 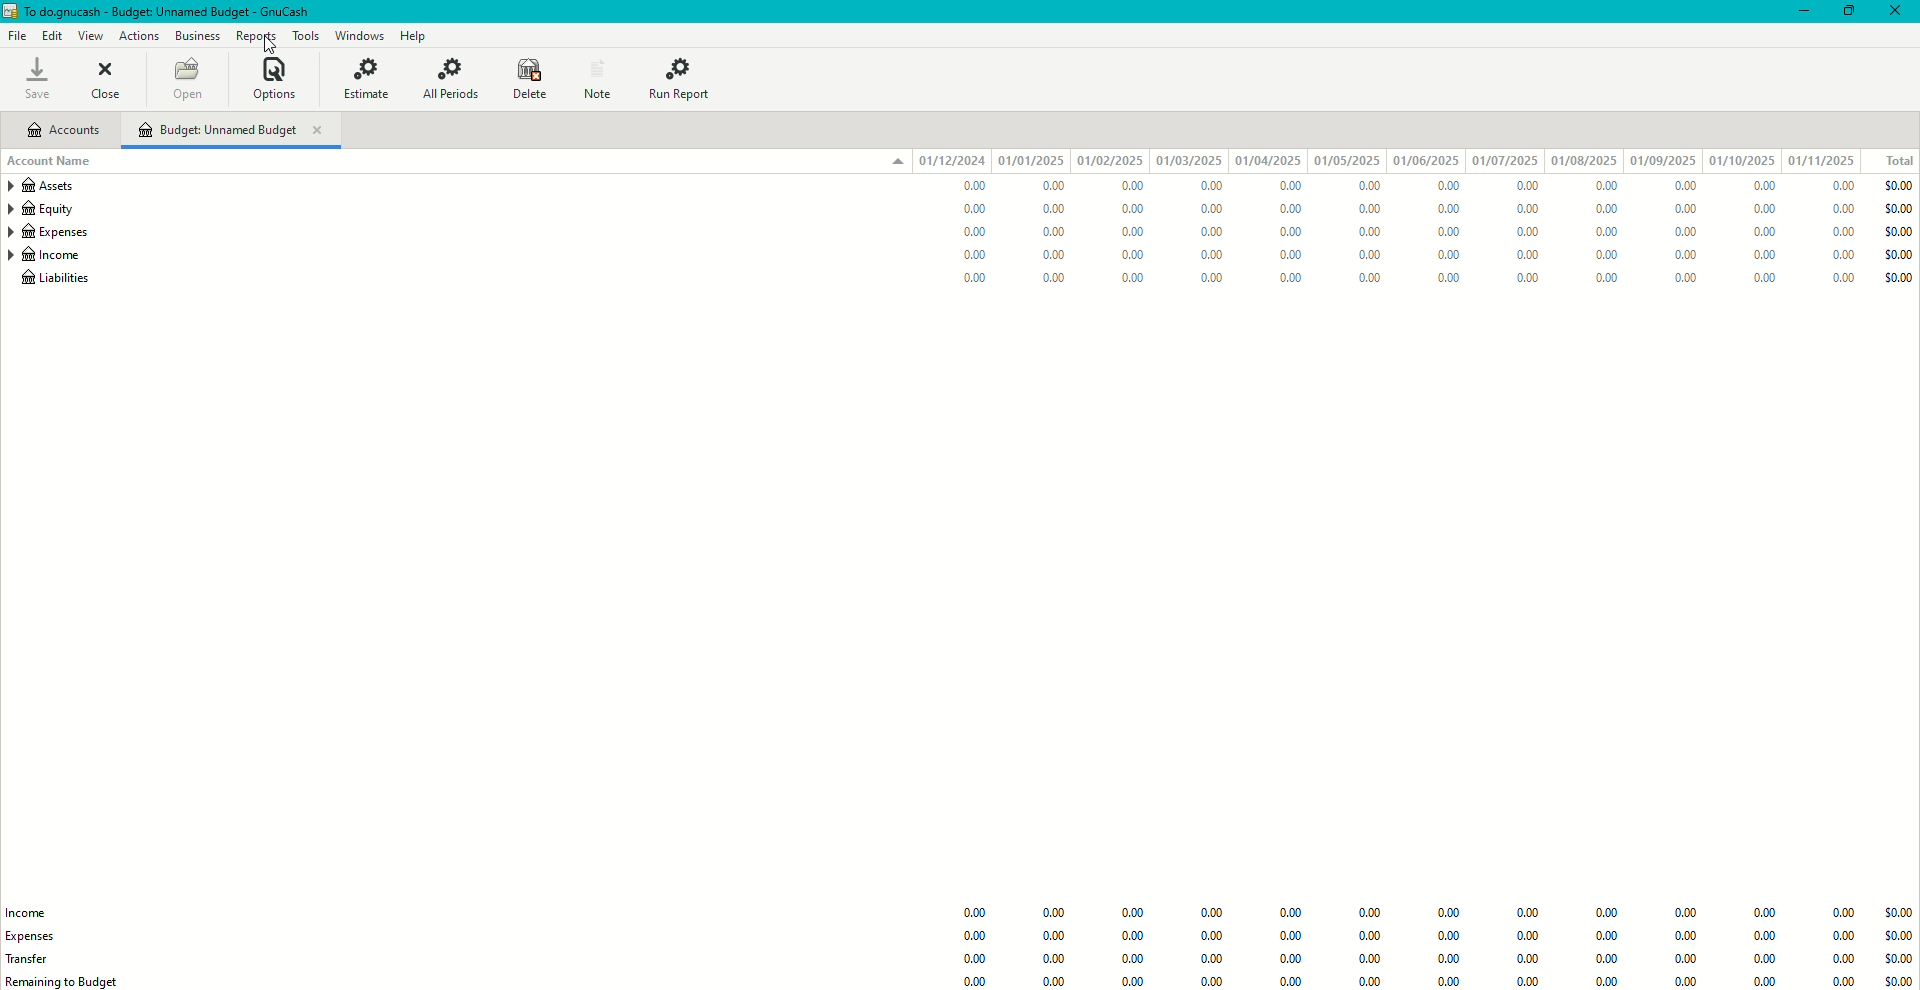 What do you see at coordinates (965, 232) in the screenshot?
I see `0.00` at bounding box center [965, 232].